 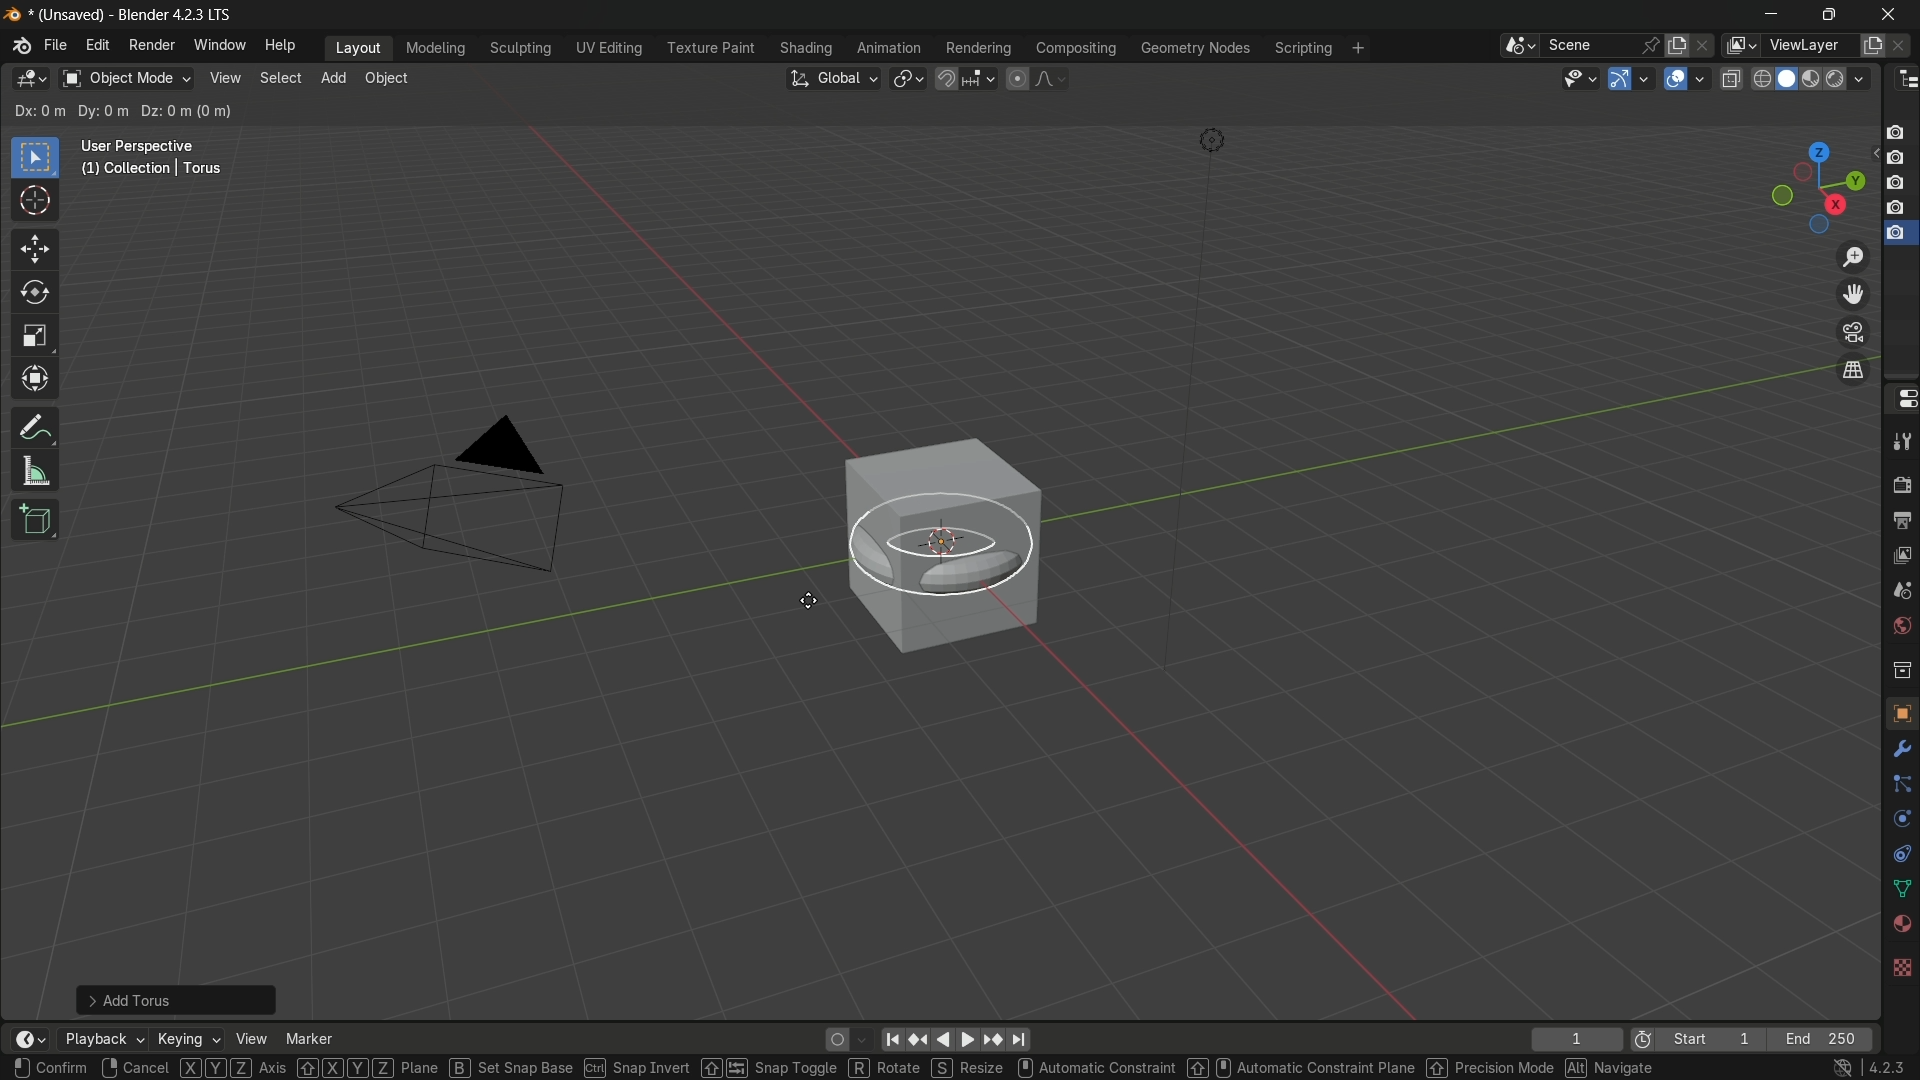 What do you see at coordinates (359, 47) in the screenshot?
I see `layout` at bounding box center [359, 47].